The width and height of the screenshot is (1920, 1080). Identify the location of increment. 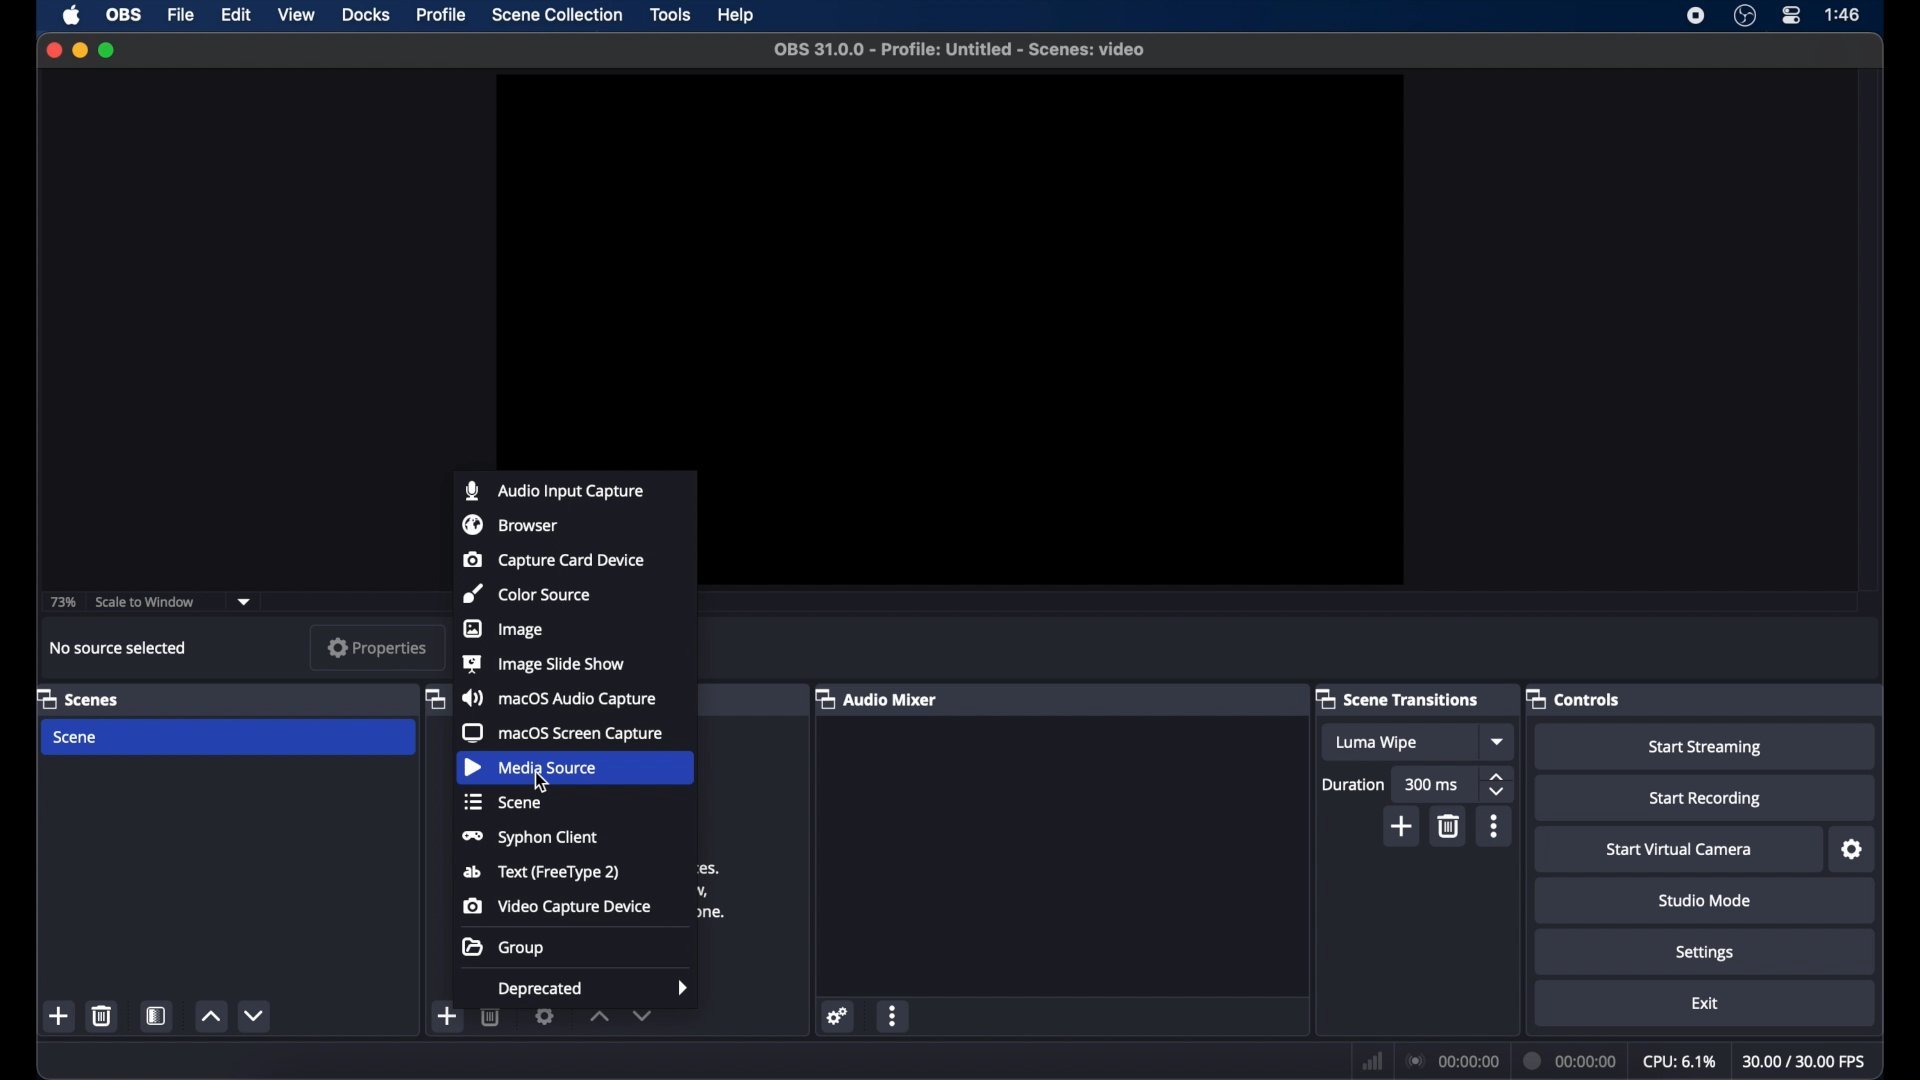
(598, 1015).